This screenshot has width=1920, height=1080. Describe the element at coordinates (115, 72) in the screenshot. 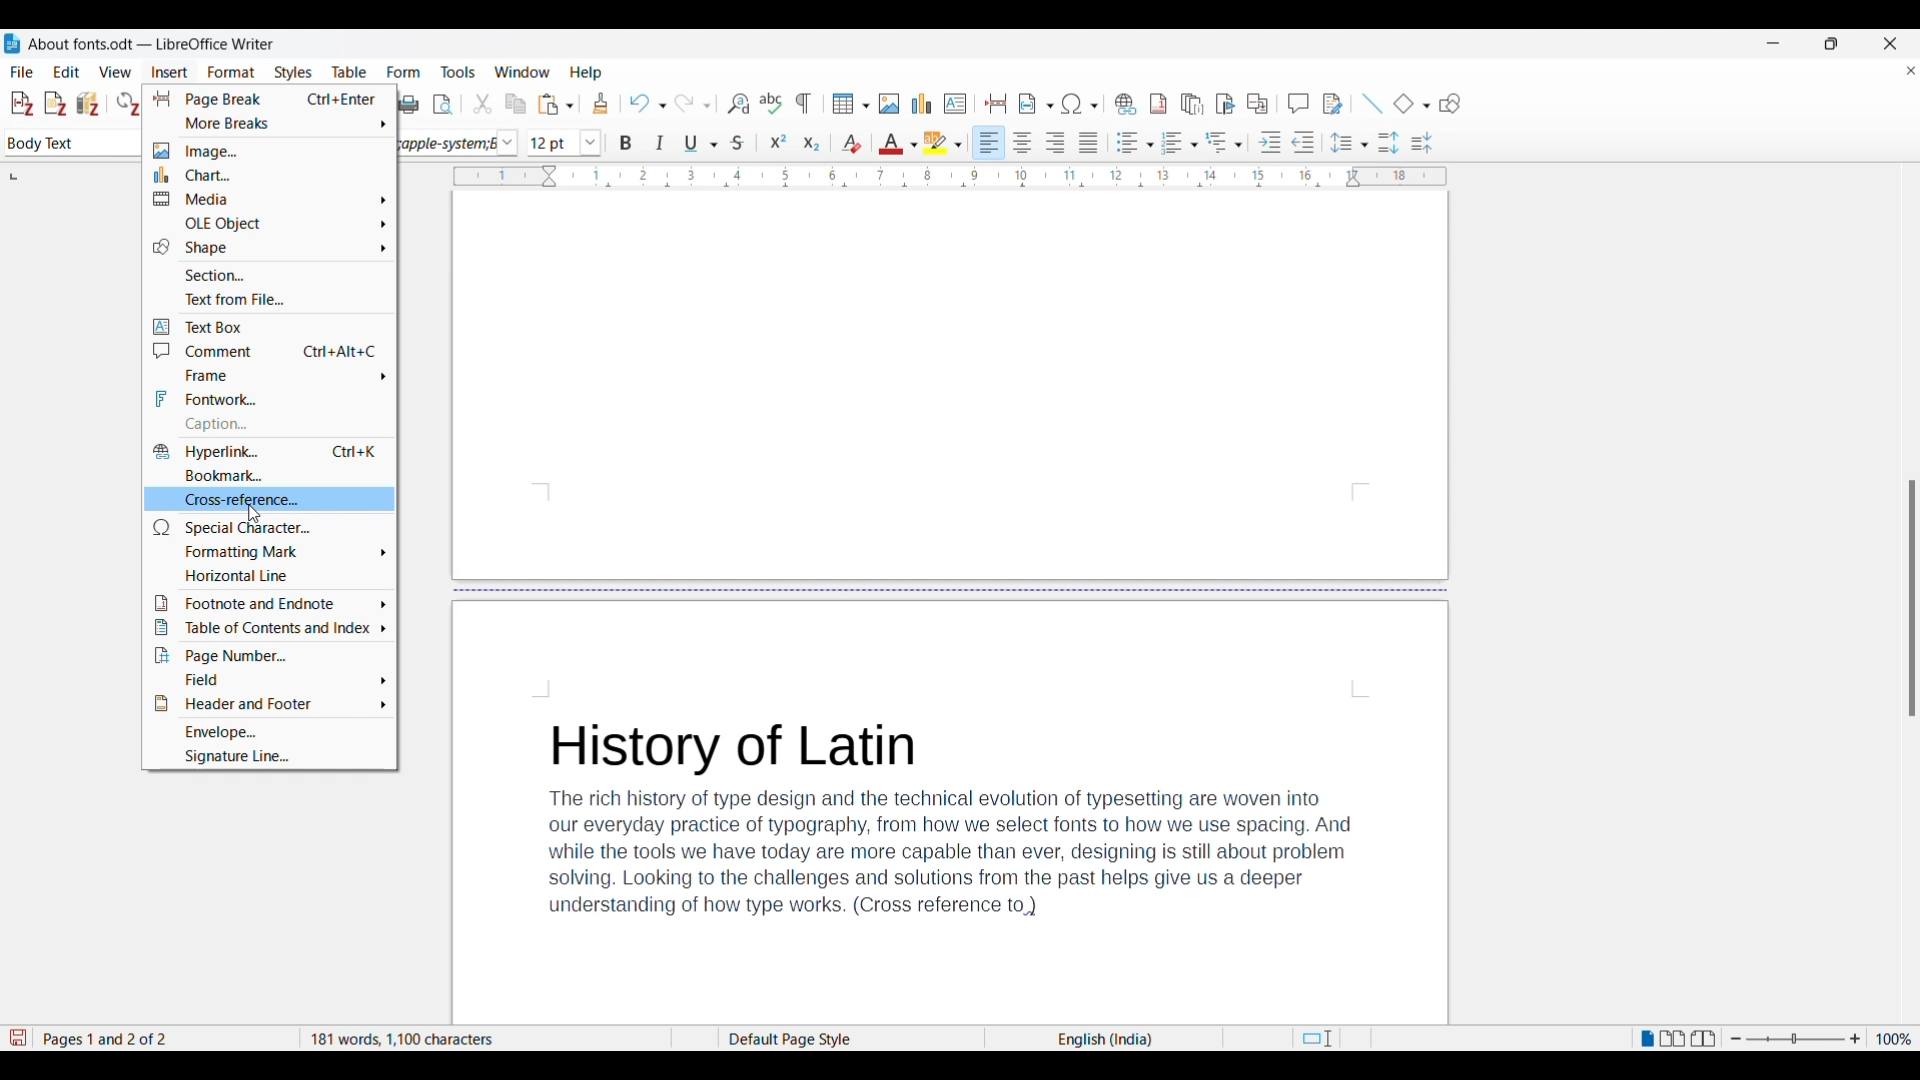

I see `View menu` at that location.